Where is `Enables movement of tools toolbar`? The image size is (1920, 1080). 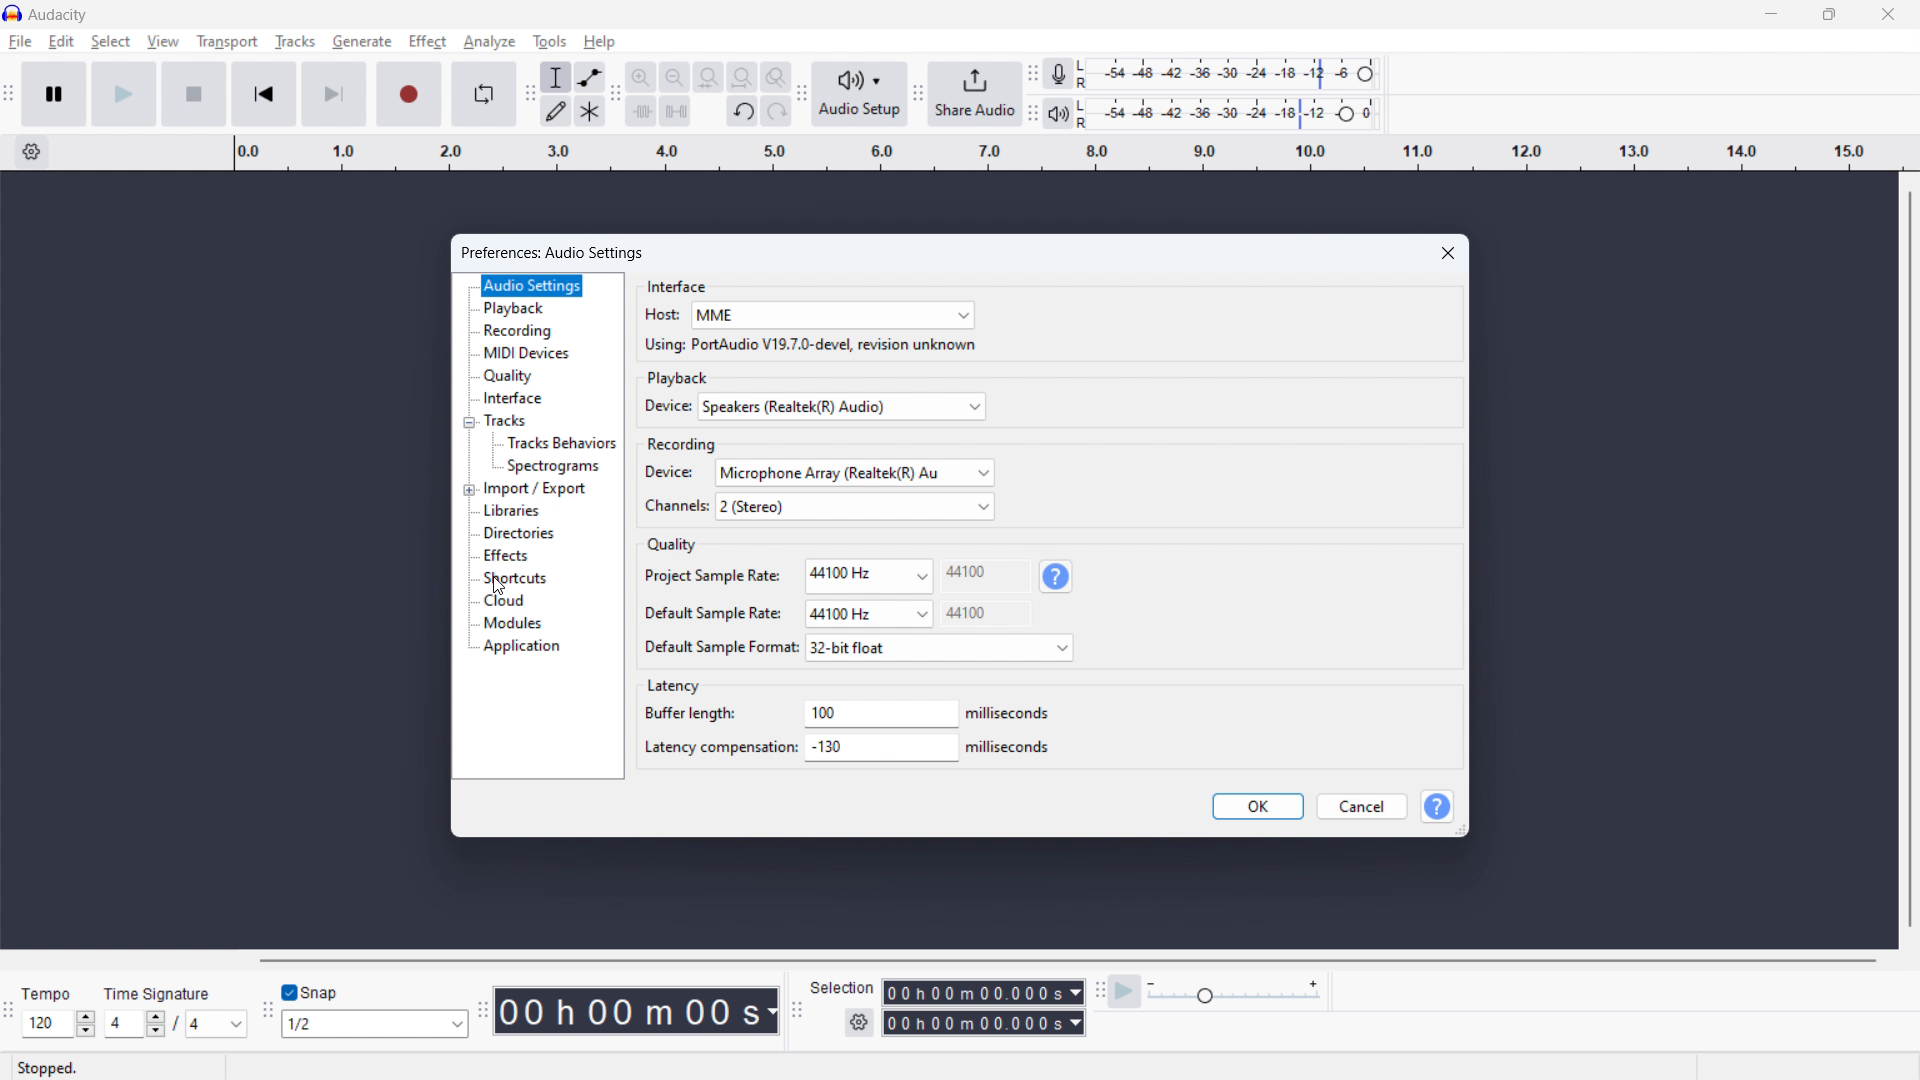 Enables movement of tools toolbar is located at coordinates (531, 94).